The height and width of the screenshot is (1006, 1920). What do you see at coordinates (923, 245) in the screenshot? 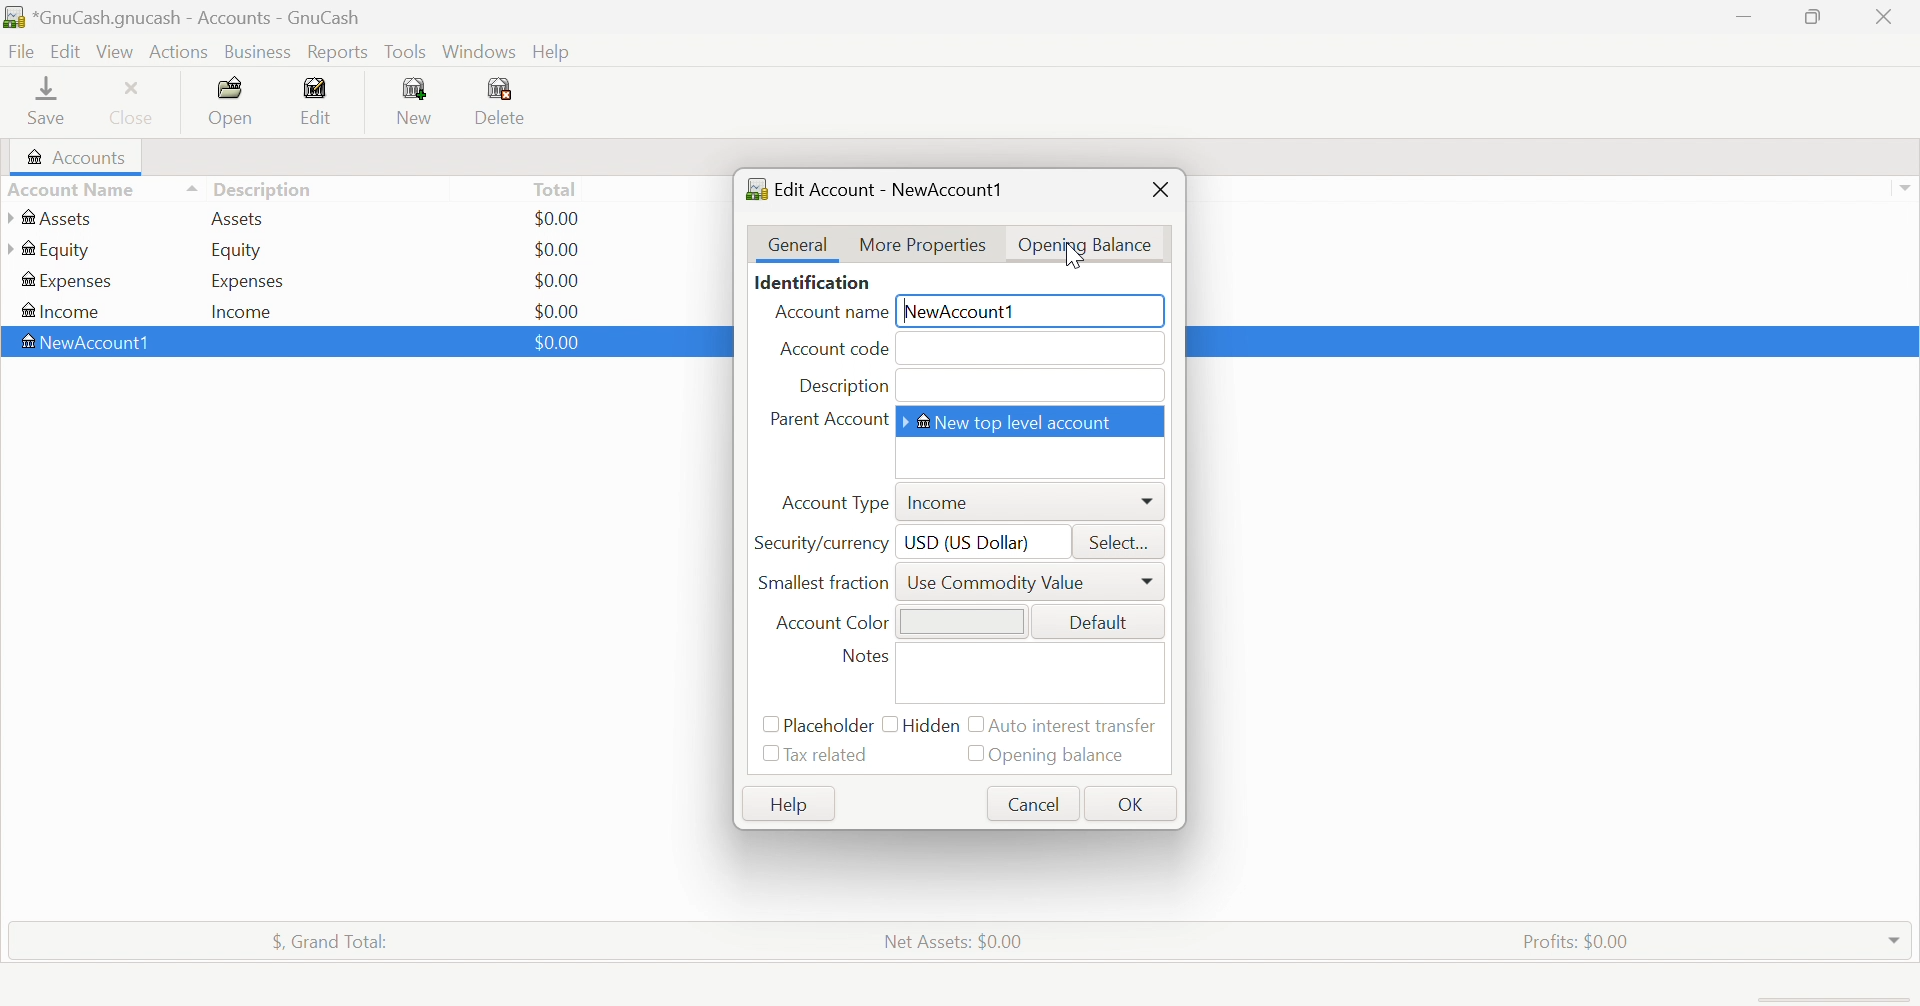
I see `More Properties` at bounding box center [923, 245].